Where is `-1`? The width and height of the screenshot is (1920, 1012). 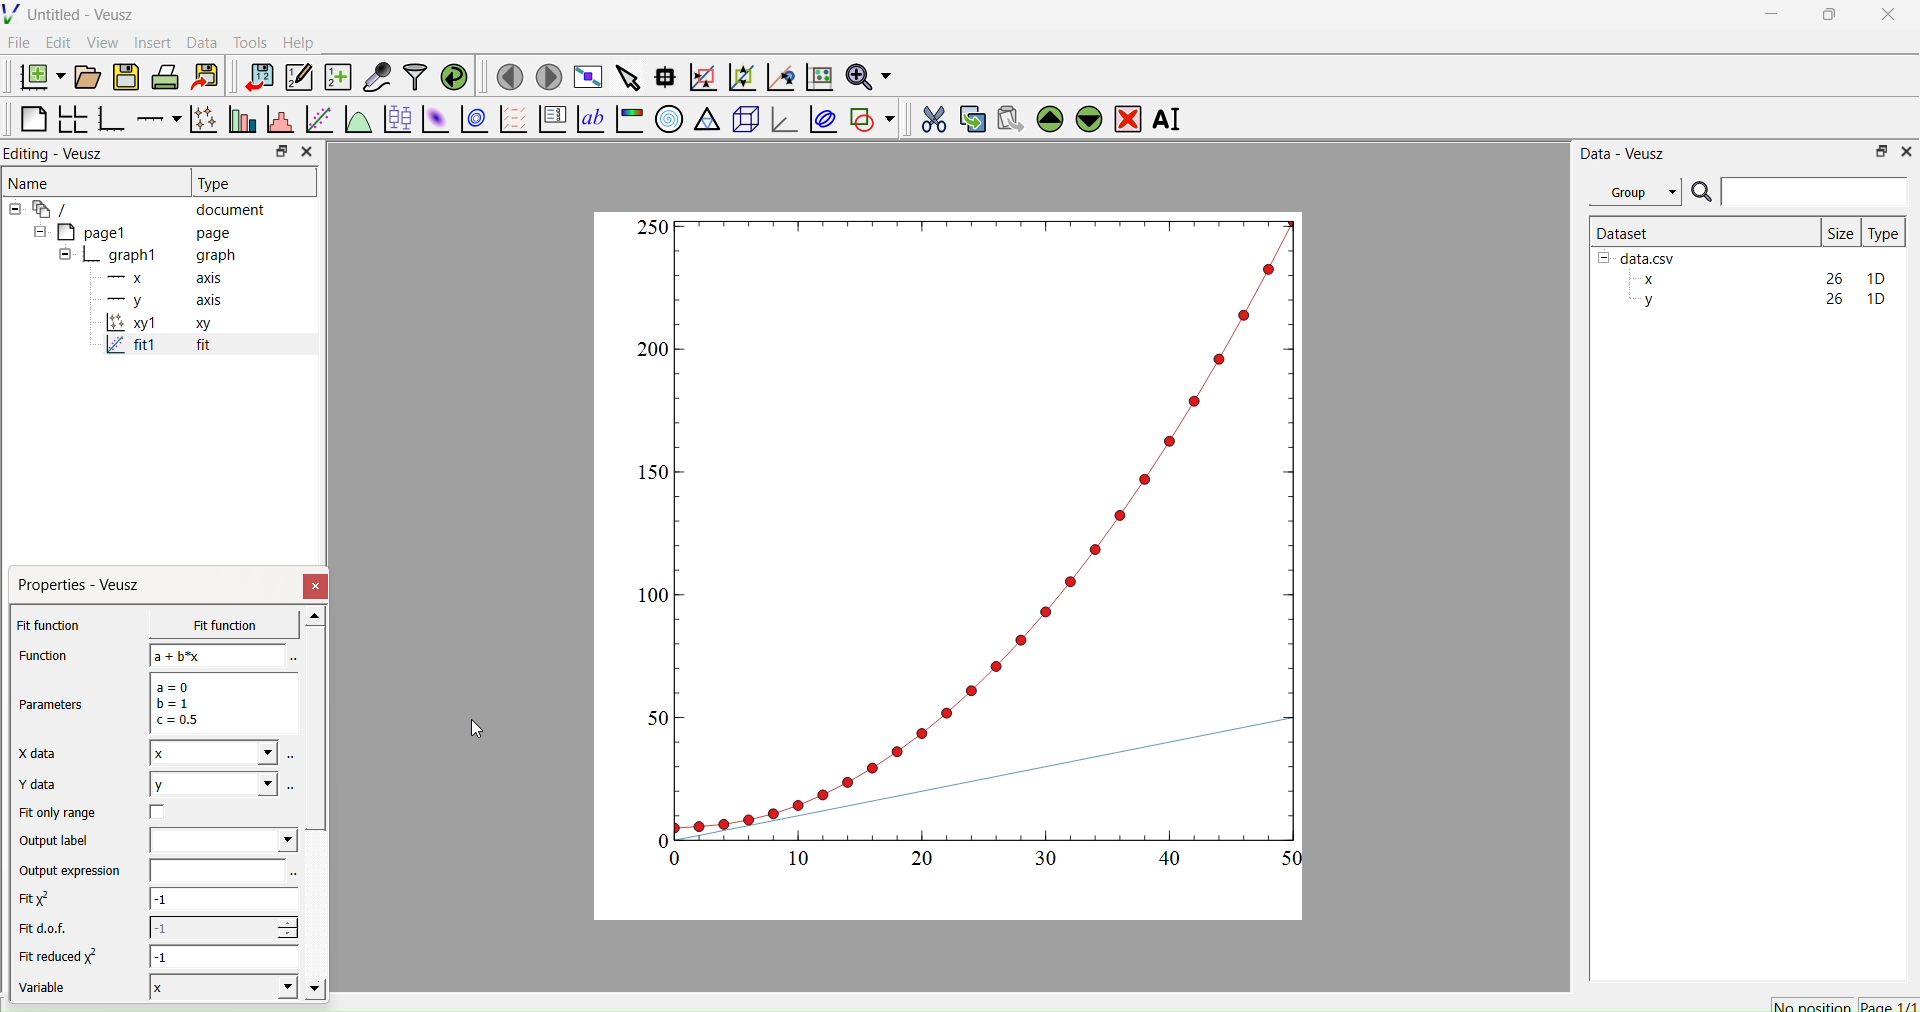 -1 is located at coordinates (223, 927).